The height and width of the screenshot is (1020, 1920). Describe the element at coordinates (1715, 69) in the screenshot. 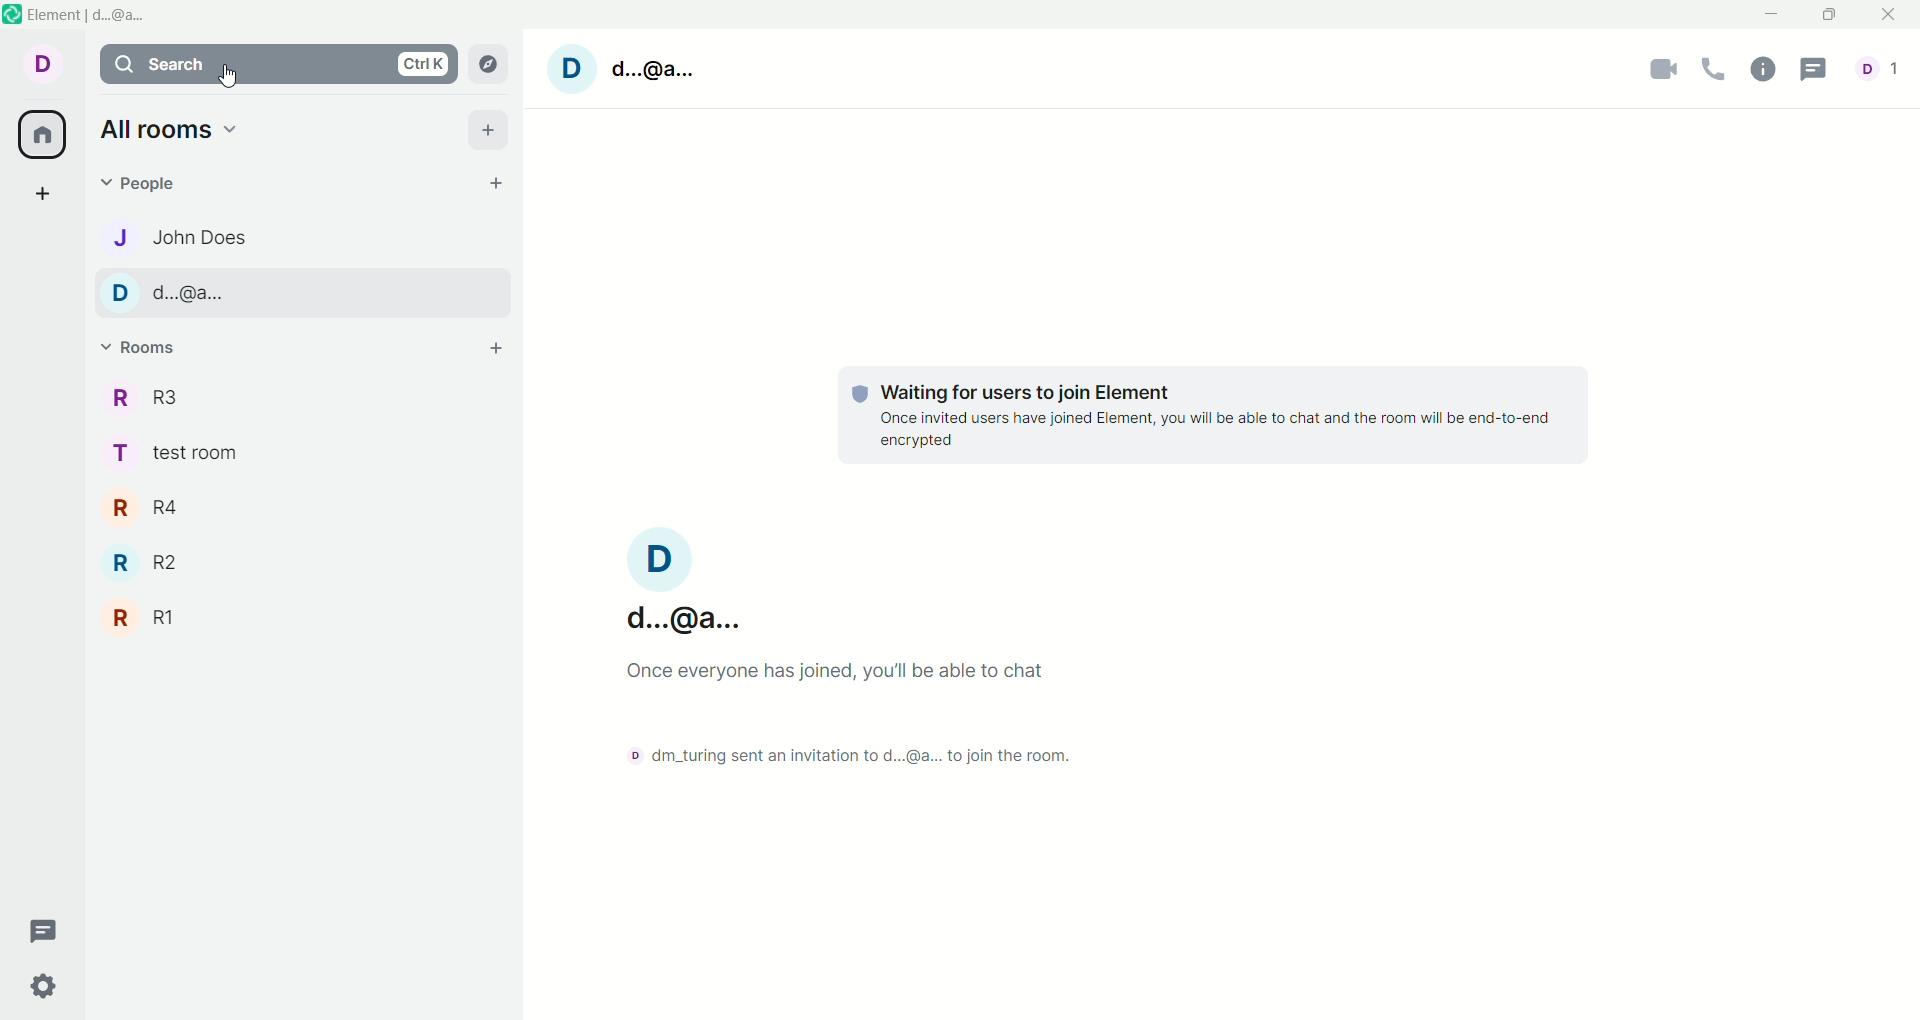

I see `voice call` at that location.